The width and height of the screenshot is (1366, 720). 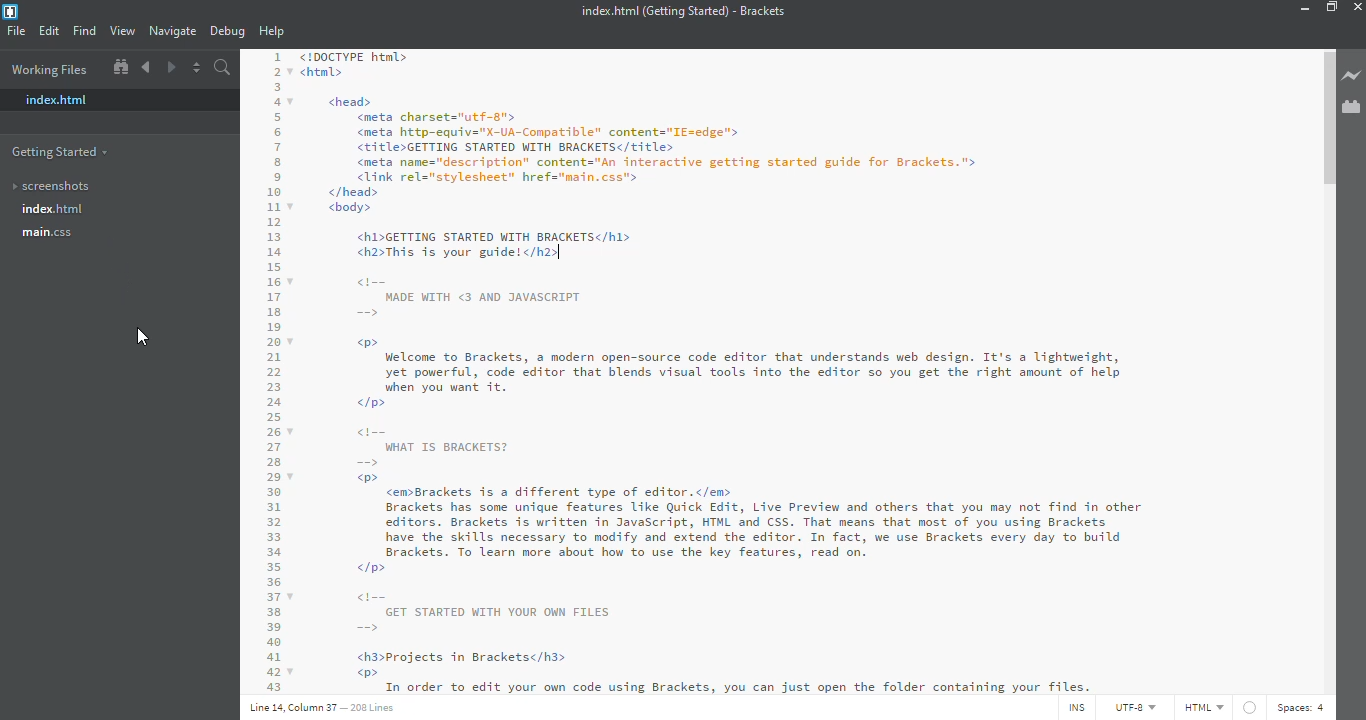 What do you see at coordinates (1325, 118) in the screenshot?
I see `scroll bar` at bounding box center [1325, 118].